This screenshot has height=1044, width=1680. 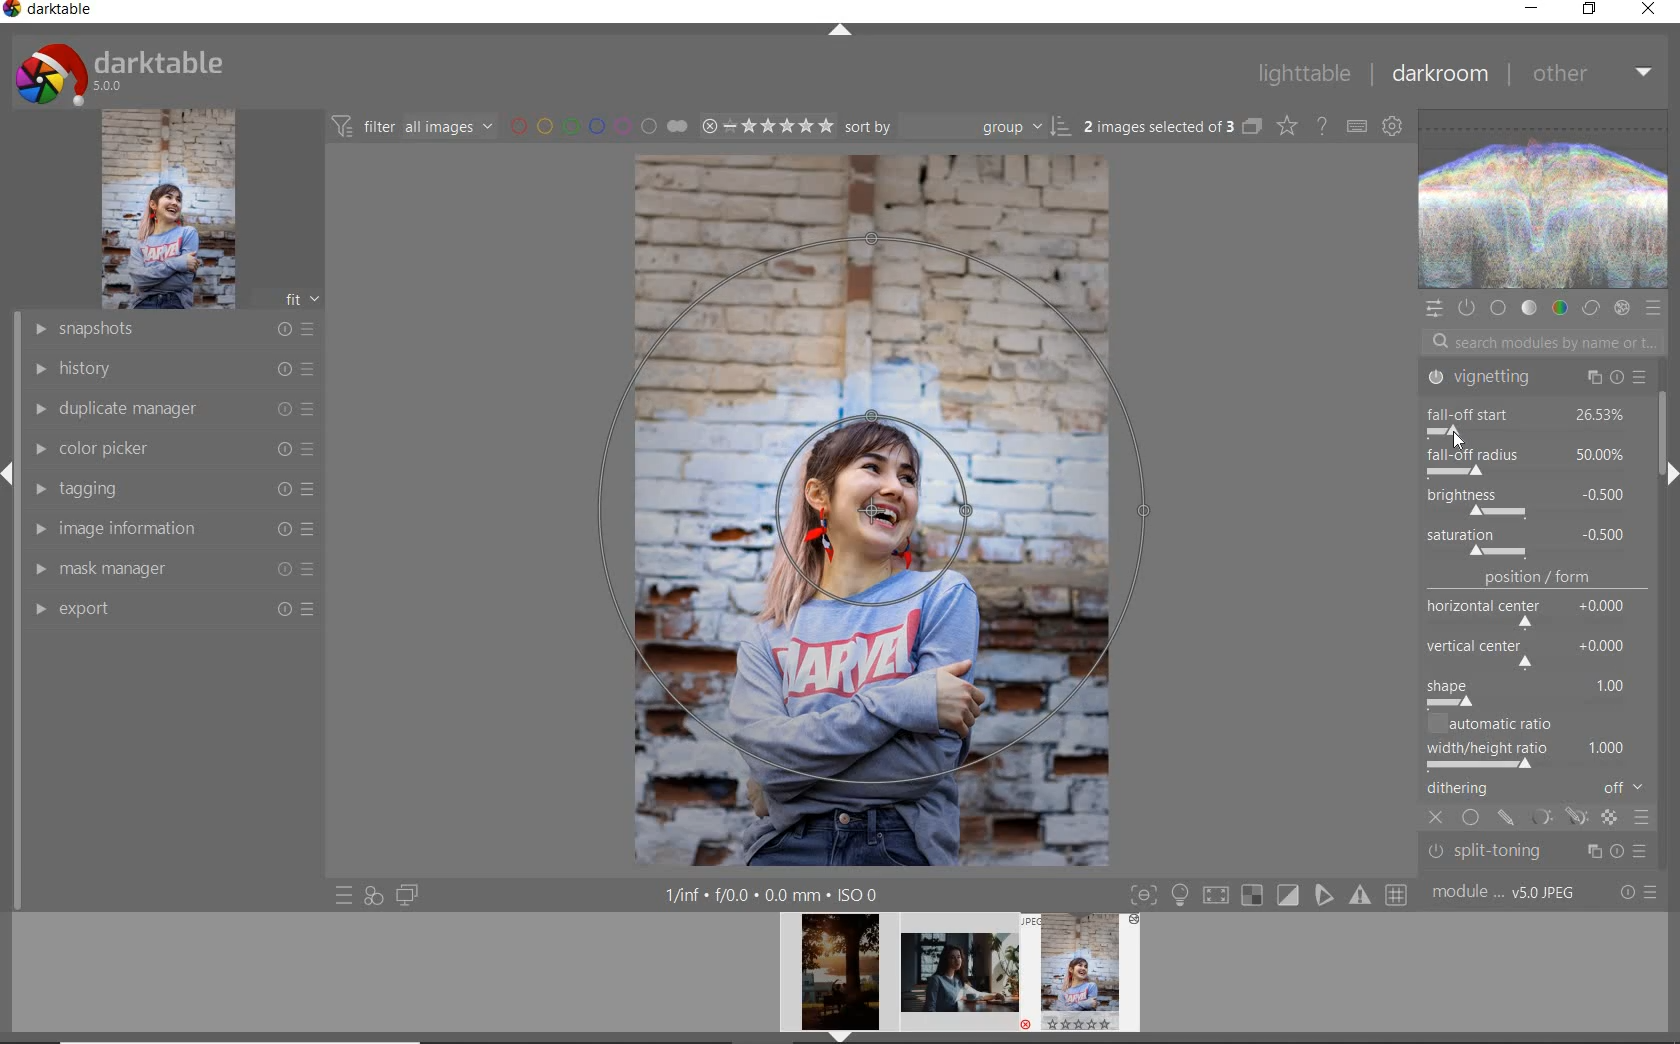 What do you see at coordinates (1642, 820) in the screenshot?
I see `blending options` at bounding box center [1642, 820].